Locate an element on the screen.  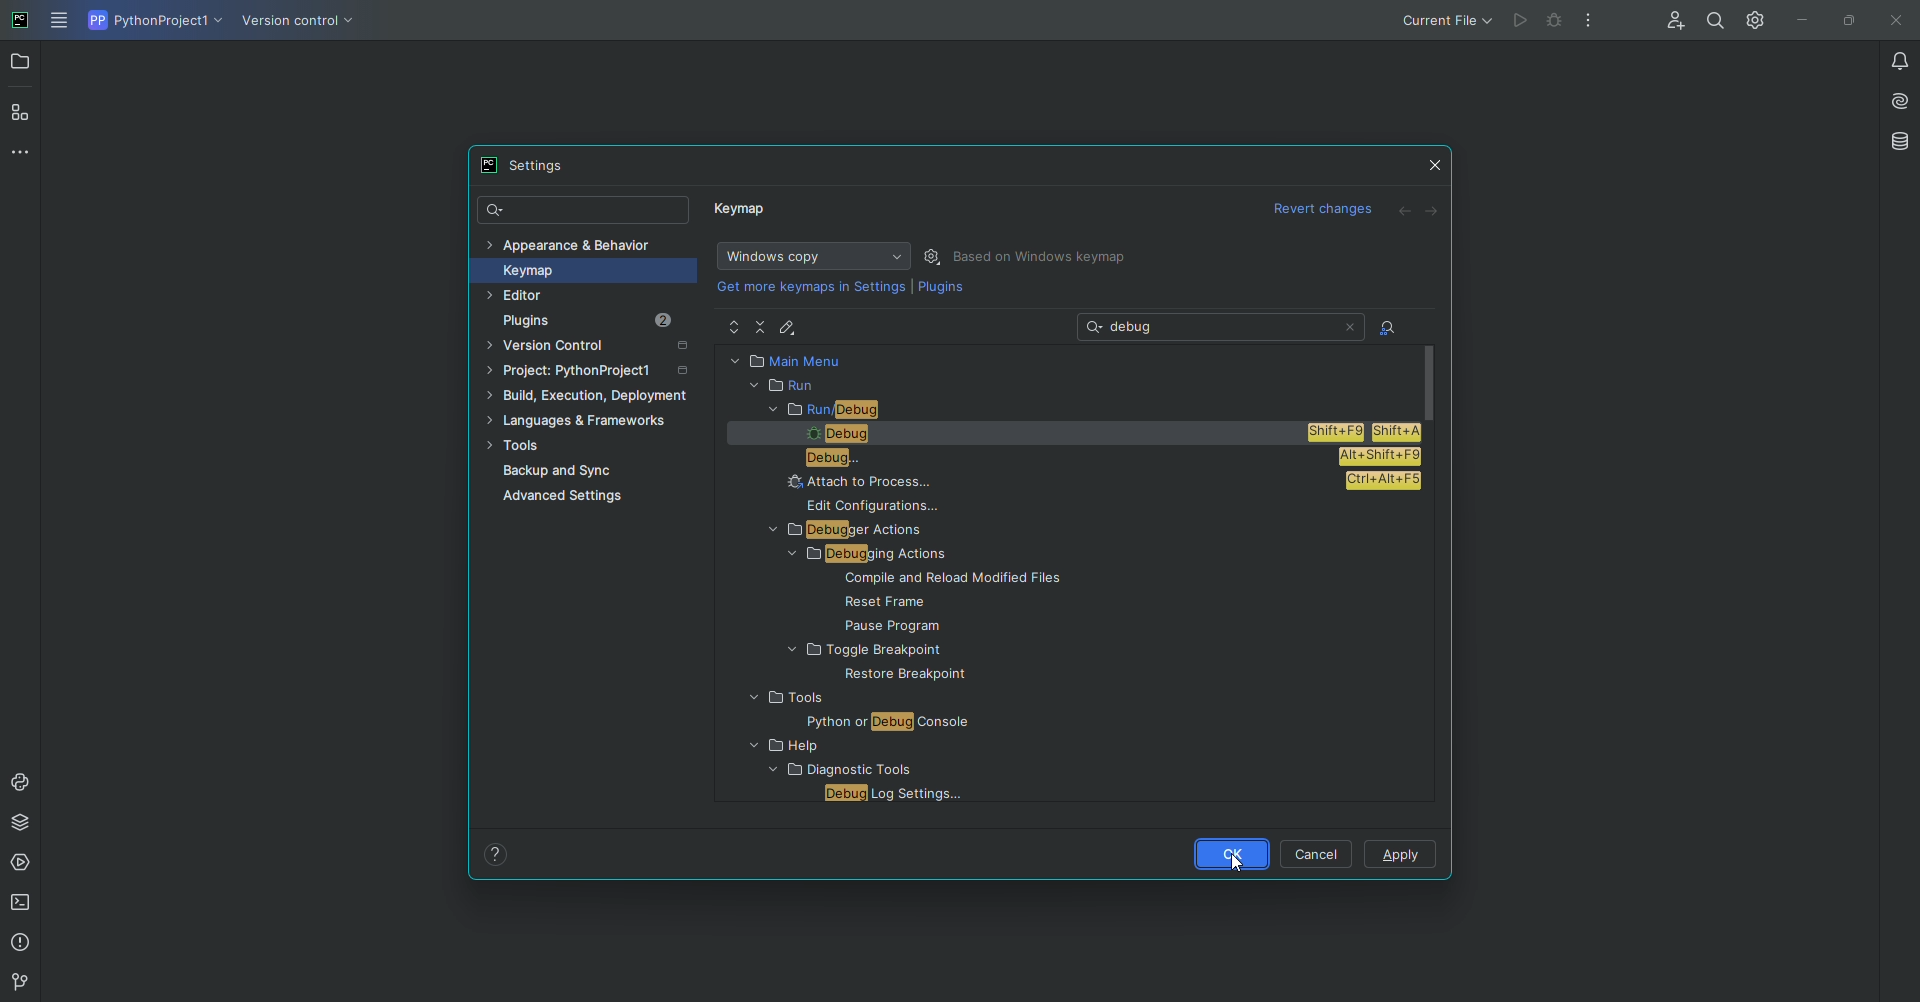
Current file is located at coordinates (1445, 20).